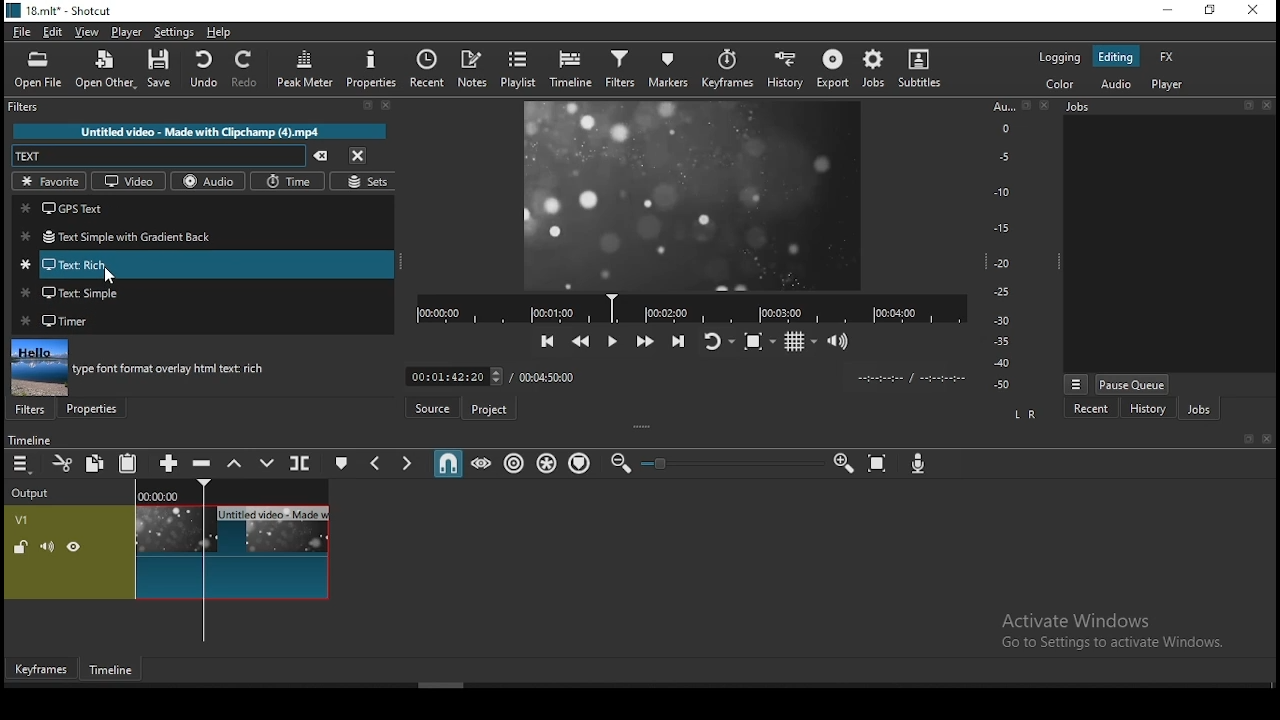 The width and height of the screenshot is (1280, 720). What do you see at coordinates (519, 70) in the screenshot?
I see `playlist` at bounding box center [519, 70].